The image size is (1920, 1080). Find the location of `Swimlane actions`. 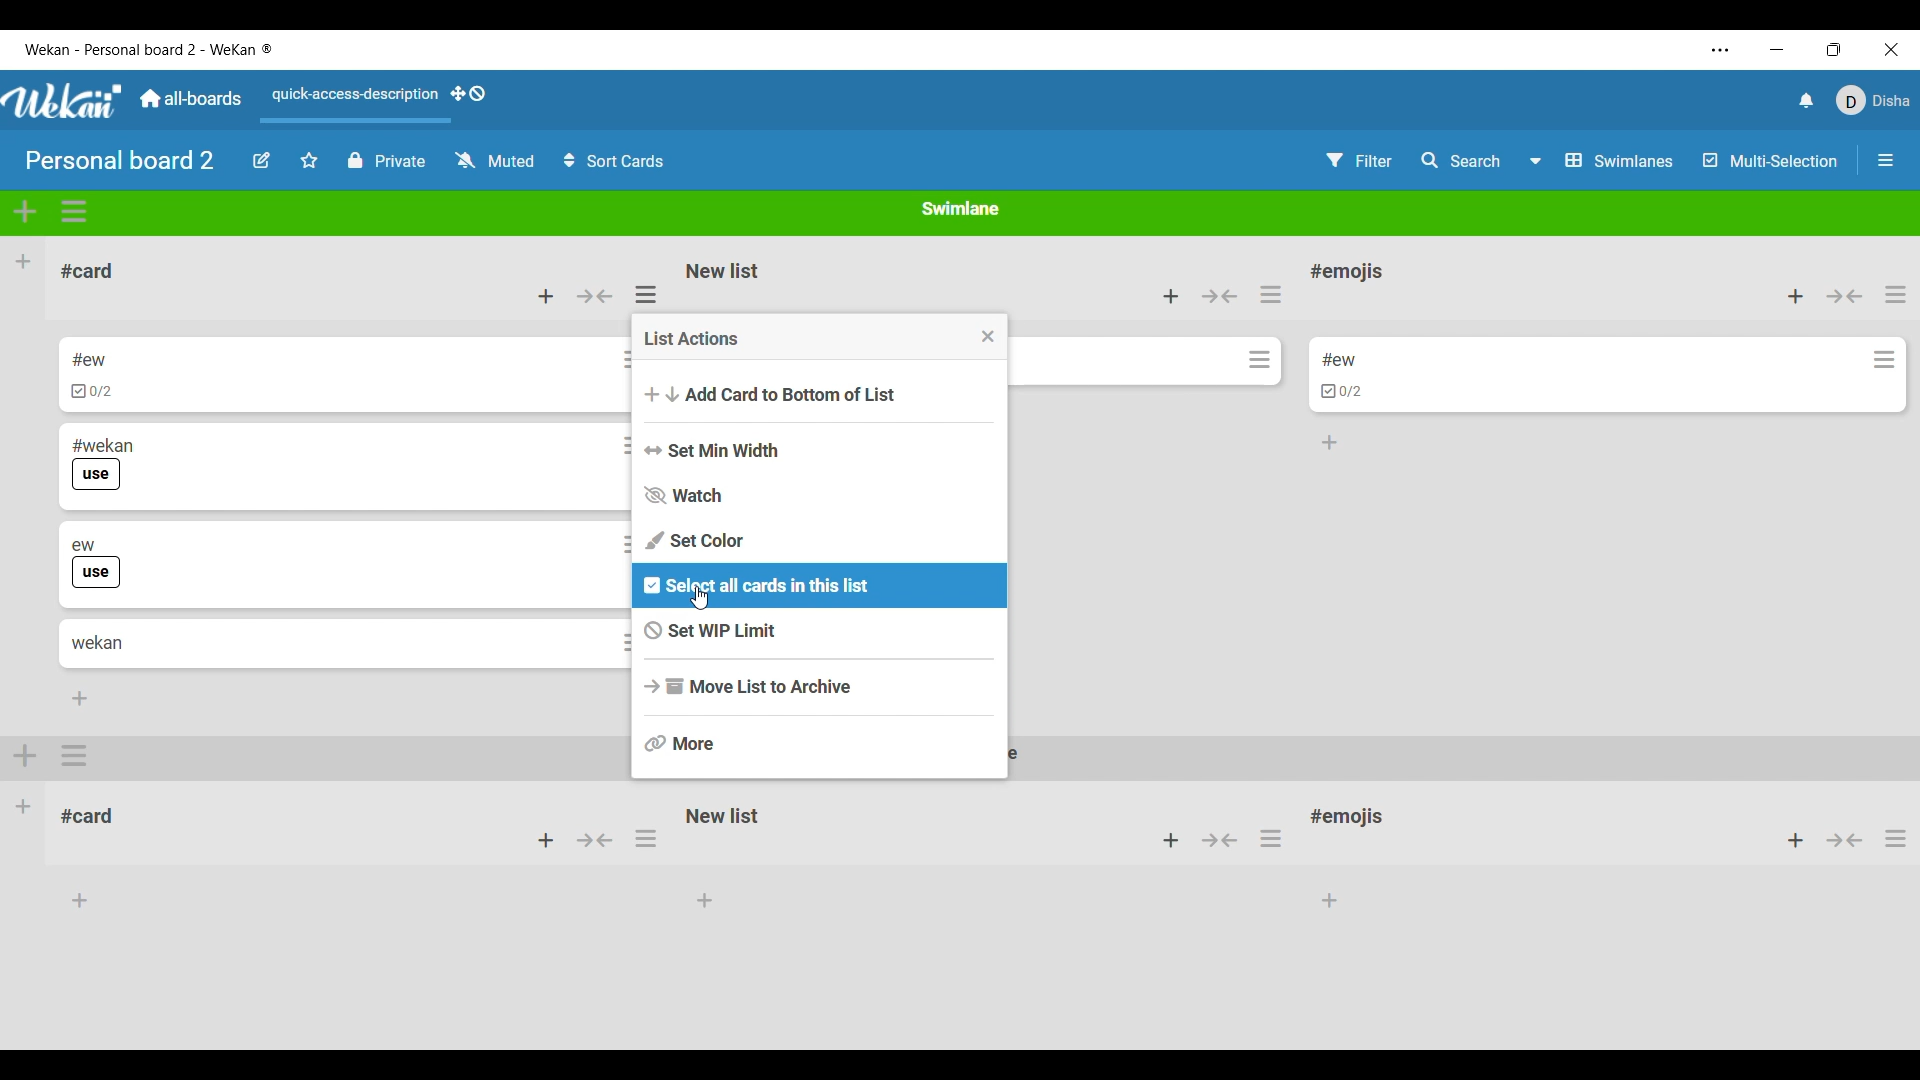

Swimlane actions is located at coordinates (74, 212).